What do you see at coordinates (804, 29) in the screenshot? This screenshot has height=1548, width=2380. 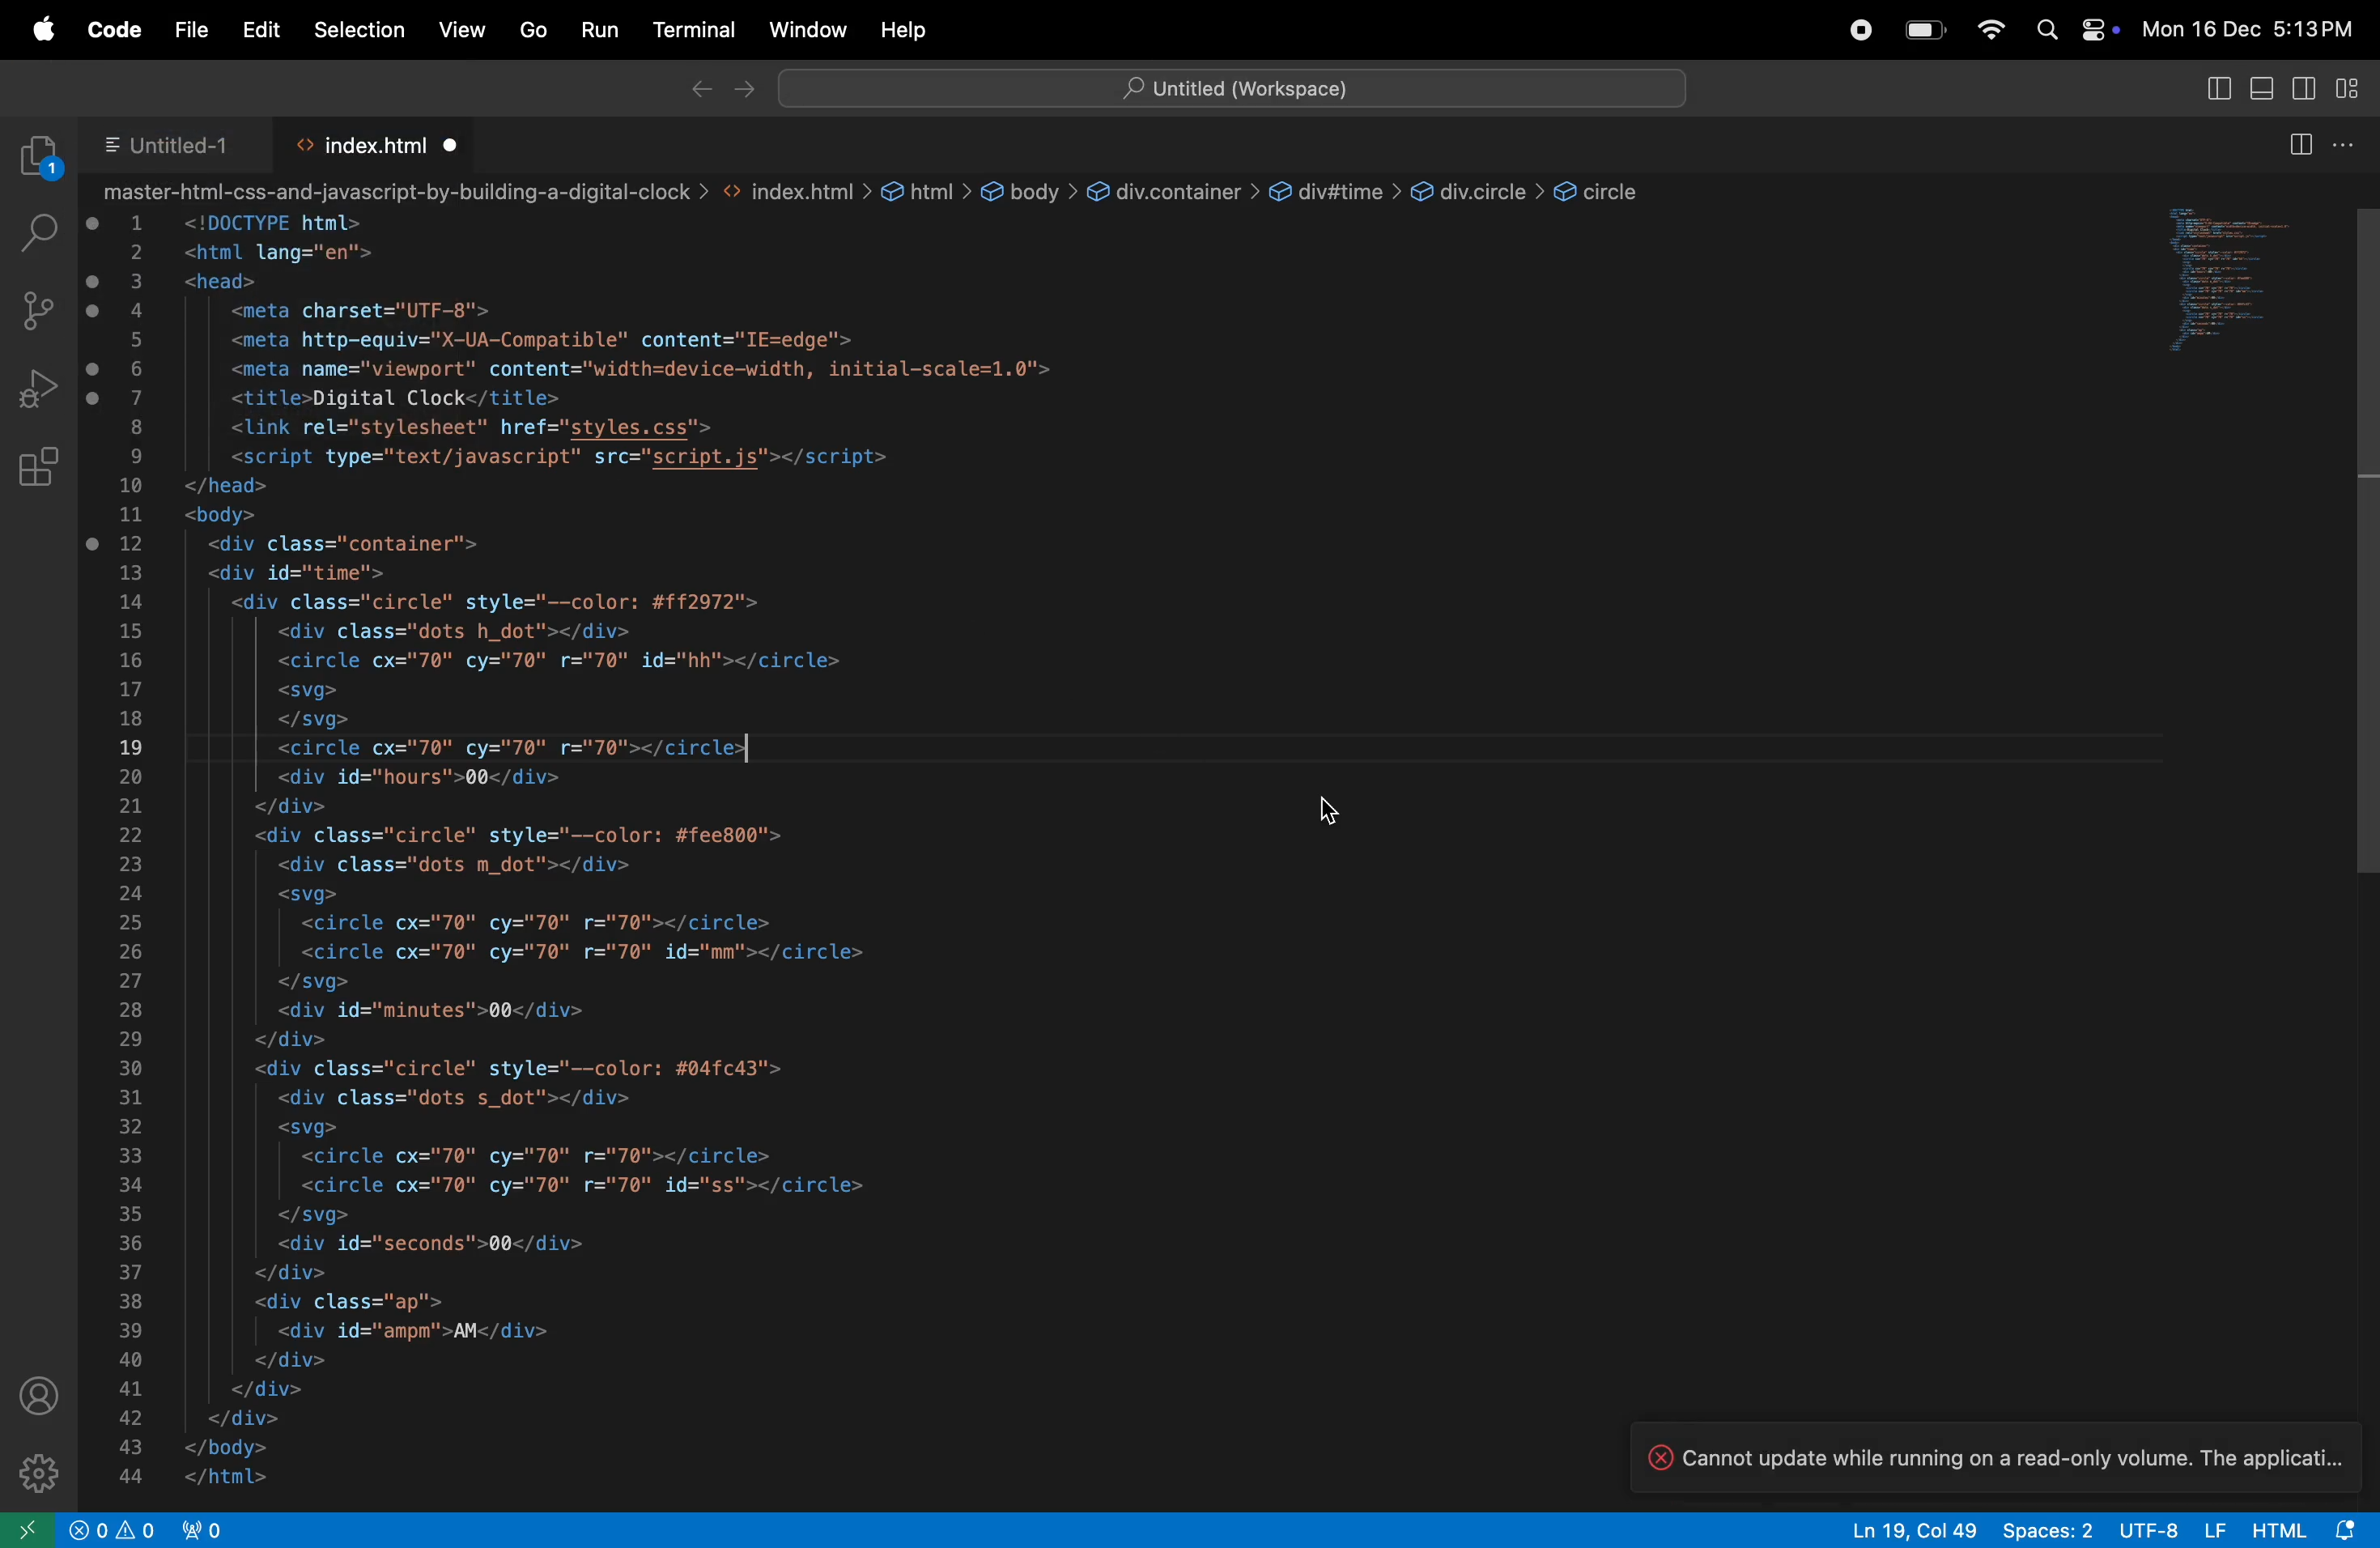 I see `window` at bounding box center [804, 29].